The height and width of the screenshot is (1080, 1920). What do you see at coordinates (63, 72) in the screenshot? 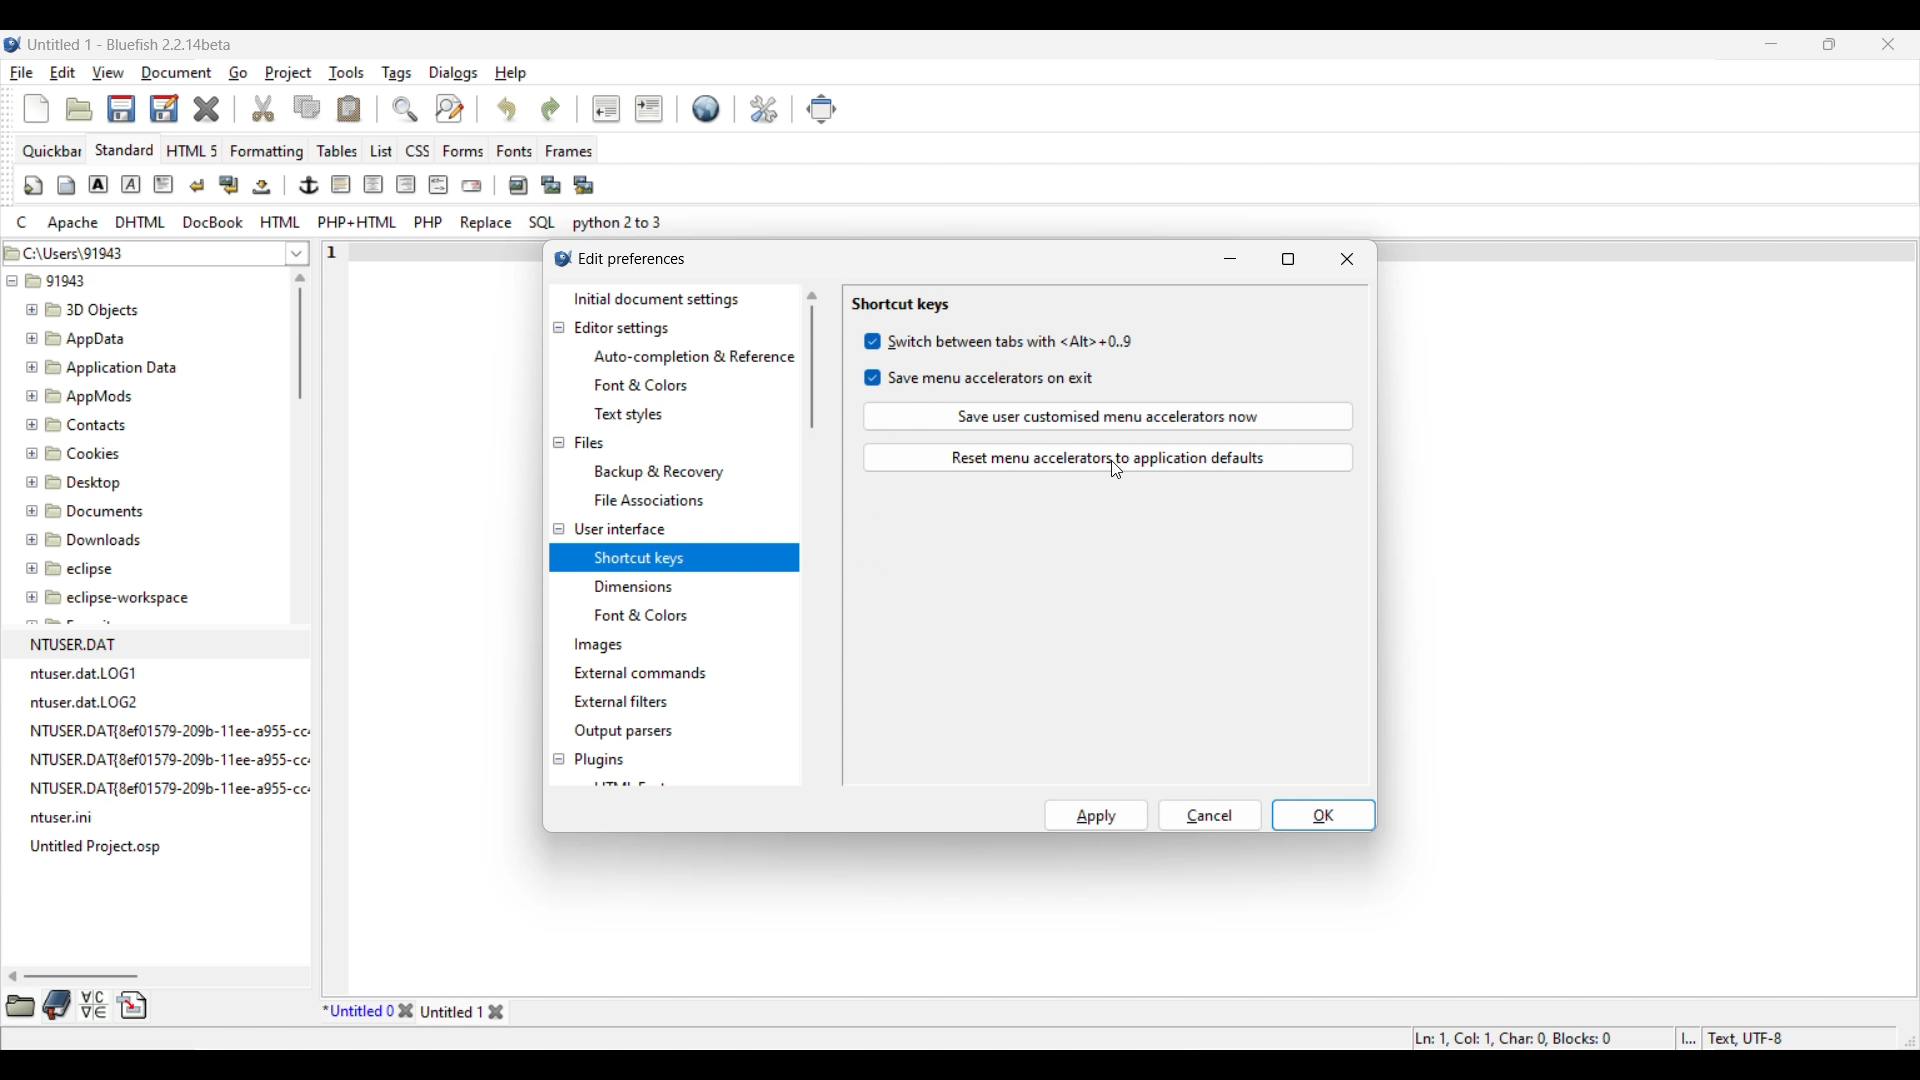
I see `Edit menu` at bounding box center [63, 72].